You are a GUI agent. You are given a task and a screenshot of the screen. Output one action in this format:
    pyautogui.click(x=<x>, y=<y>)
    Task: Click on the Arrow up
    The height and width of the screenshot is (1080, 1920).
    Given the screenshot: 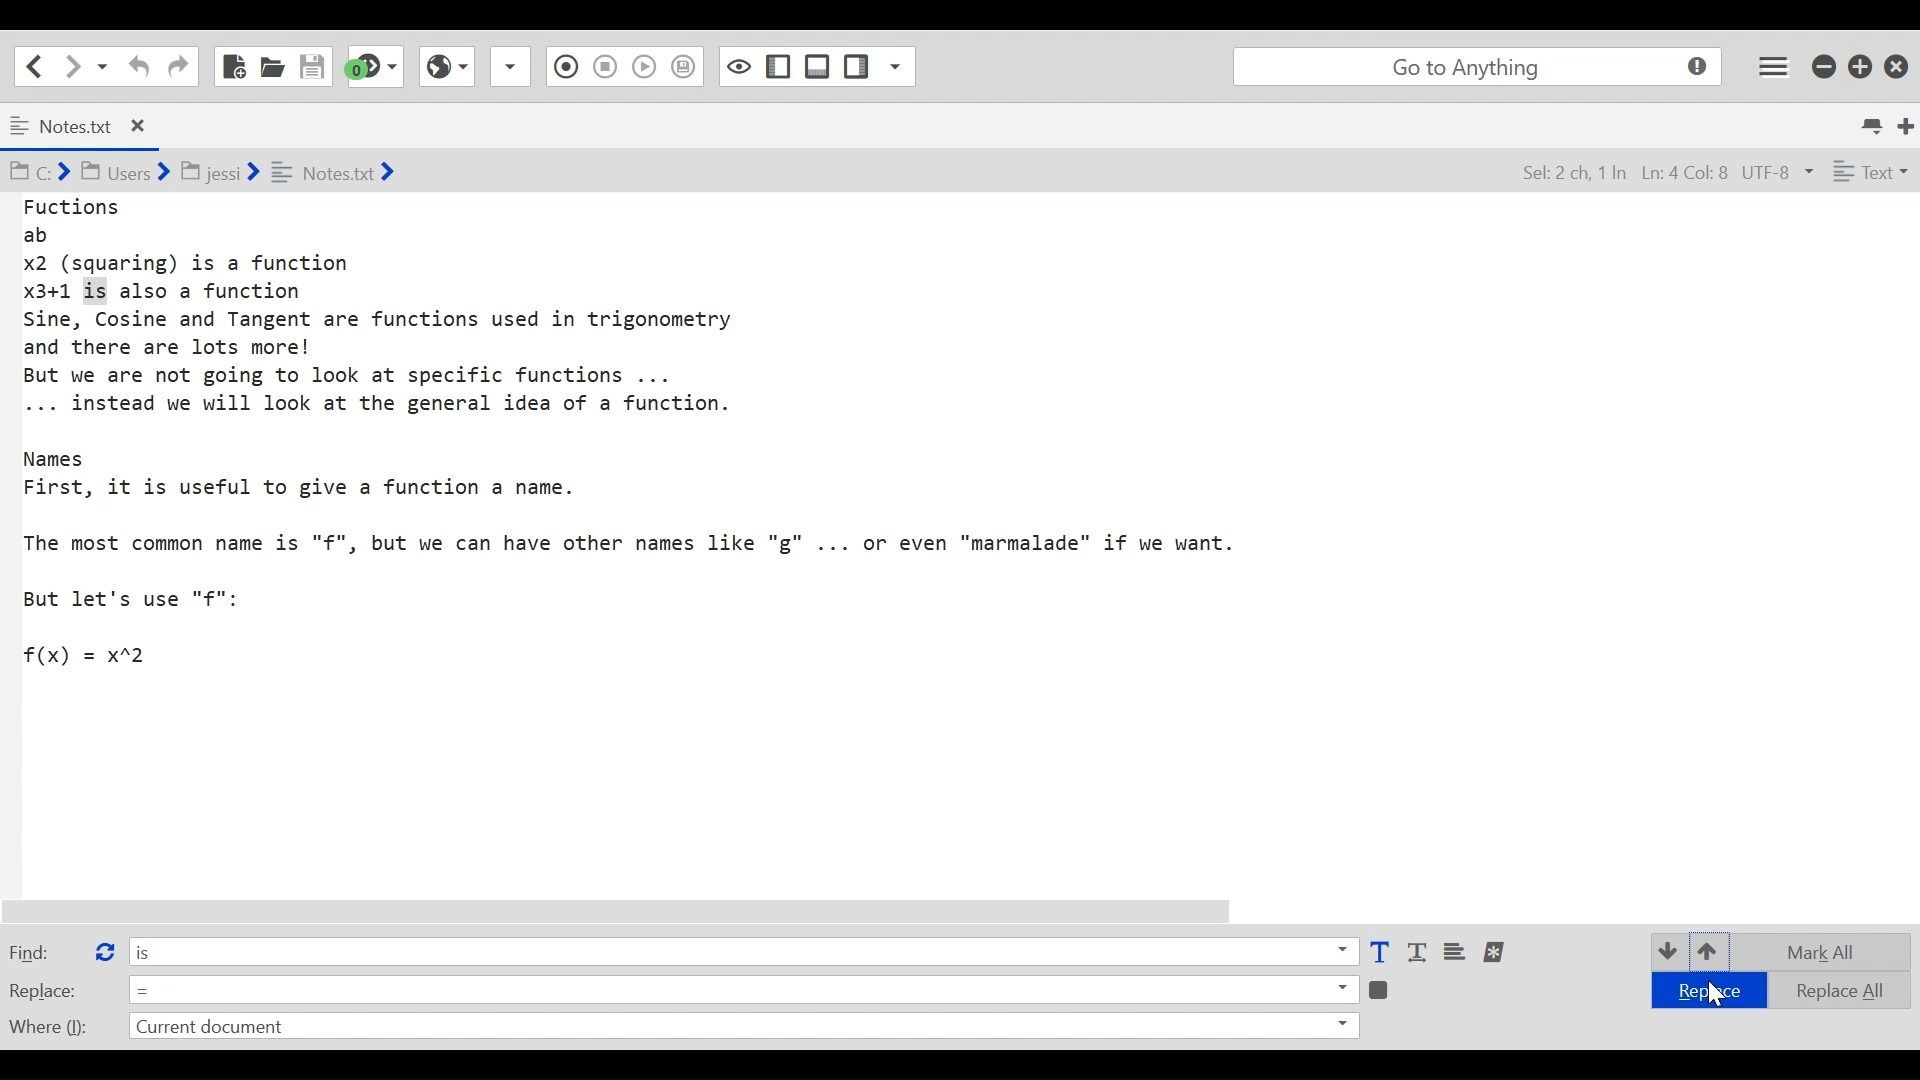 What is the action you would take?
    pyautogui.click(x=1709, y=953)
    